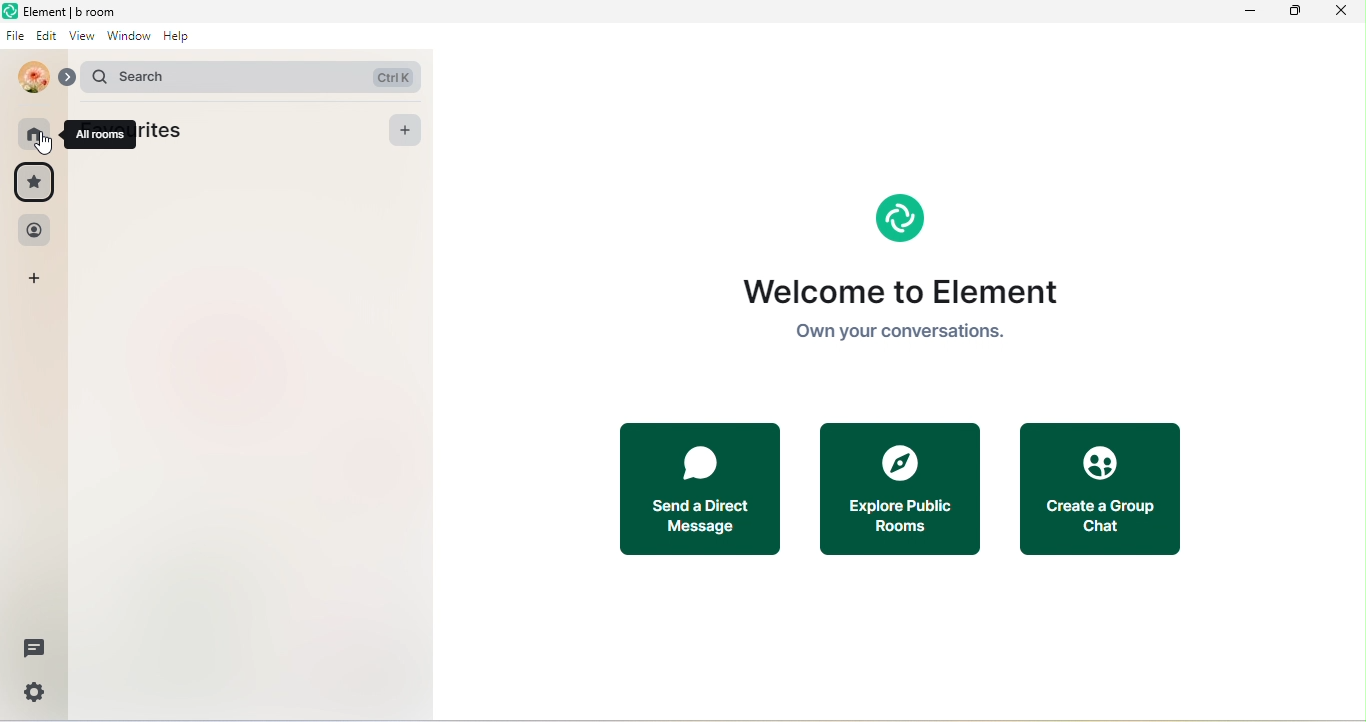  Describe the element at coordinates (1291, 12) in the screenshot. I see `maximize` at that location.